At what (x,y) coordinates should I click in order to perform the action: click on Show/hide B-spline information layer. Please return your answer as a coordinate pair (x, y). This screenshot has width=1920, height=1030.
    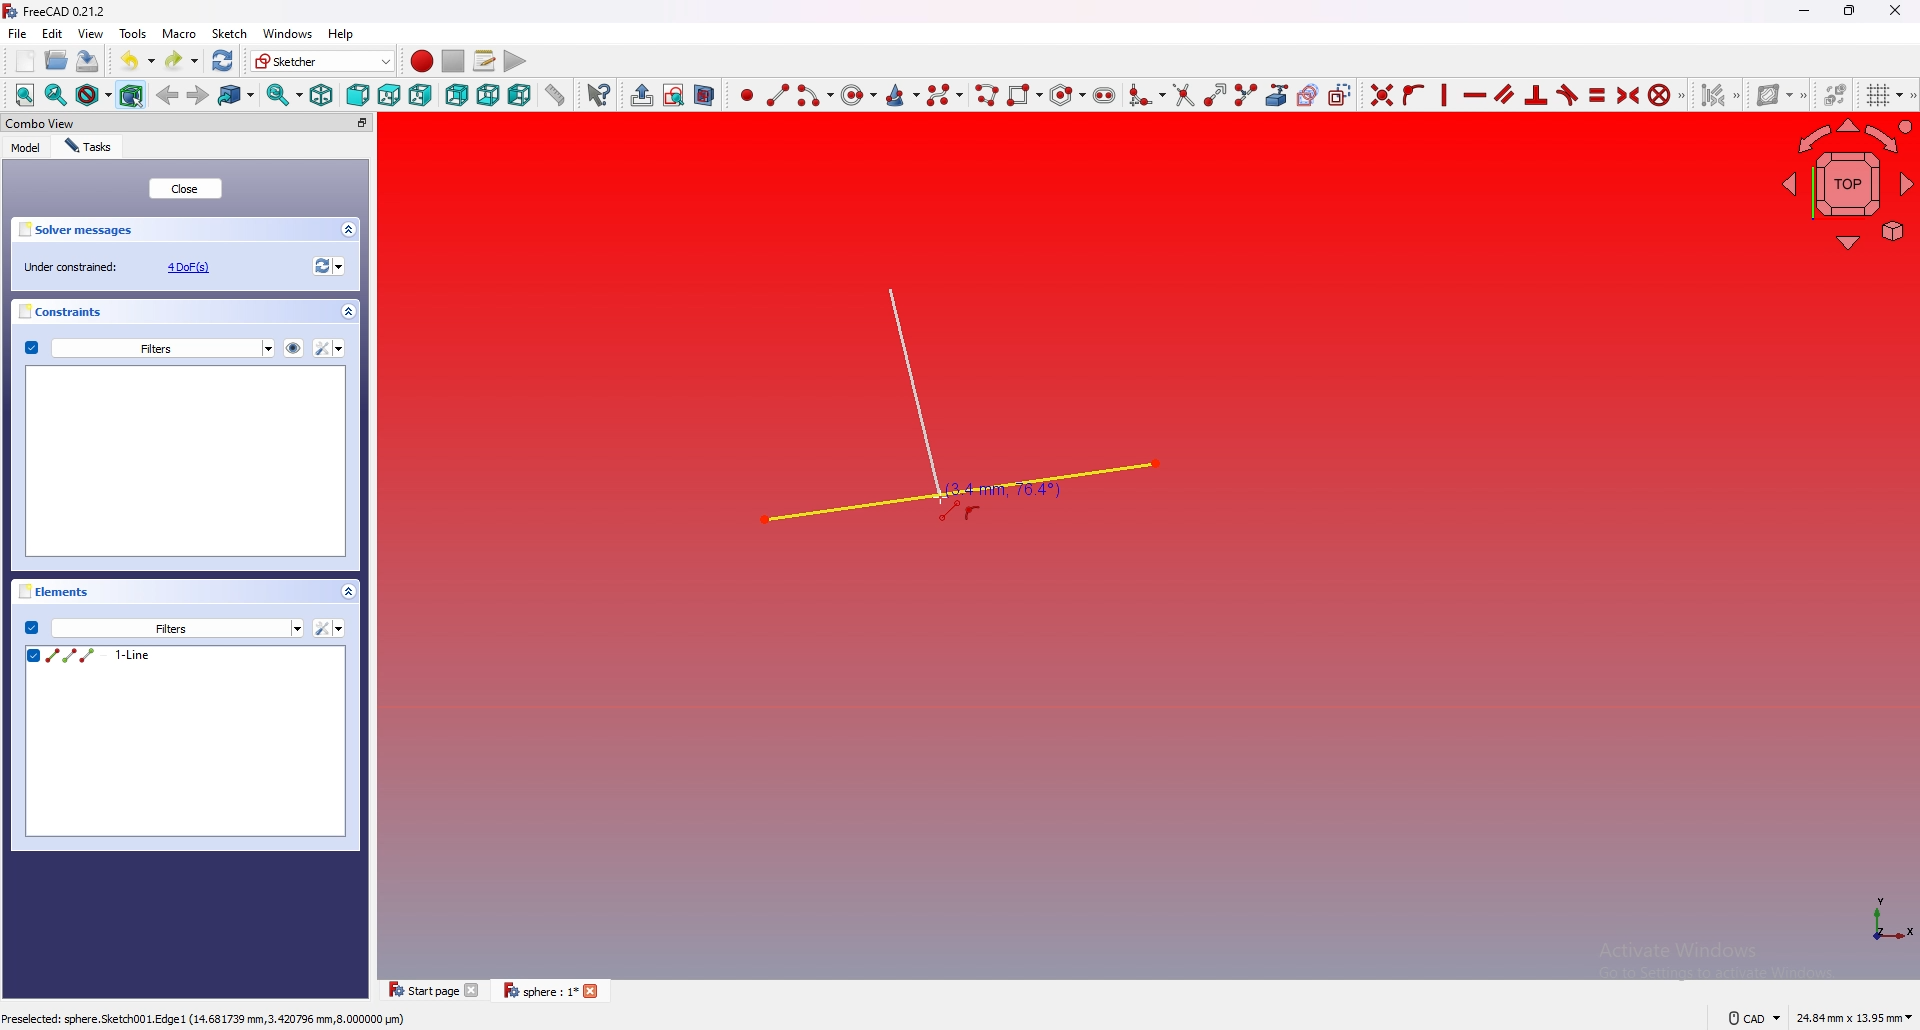
    Looking at the image, I should click on (1778, 94).